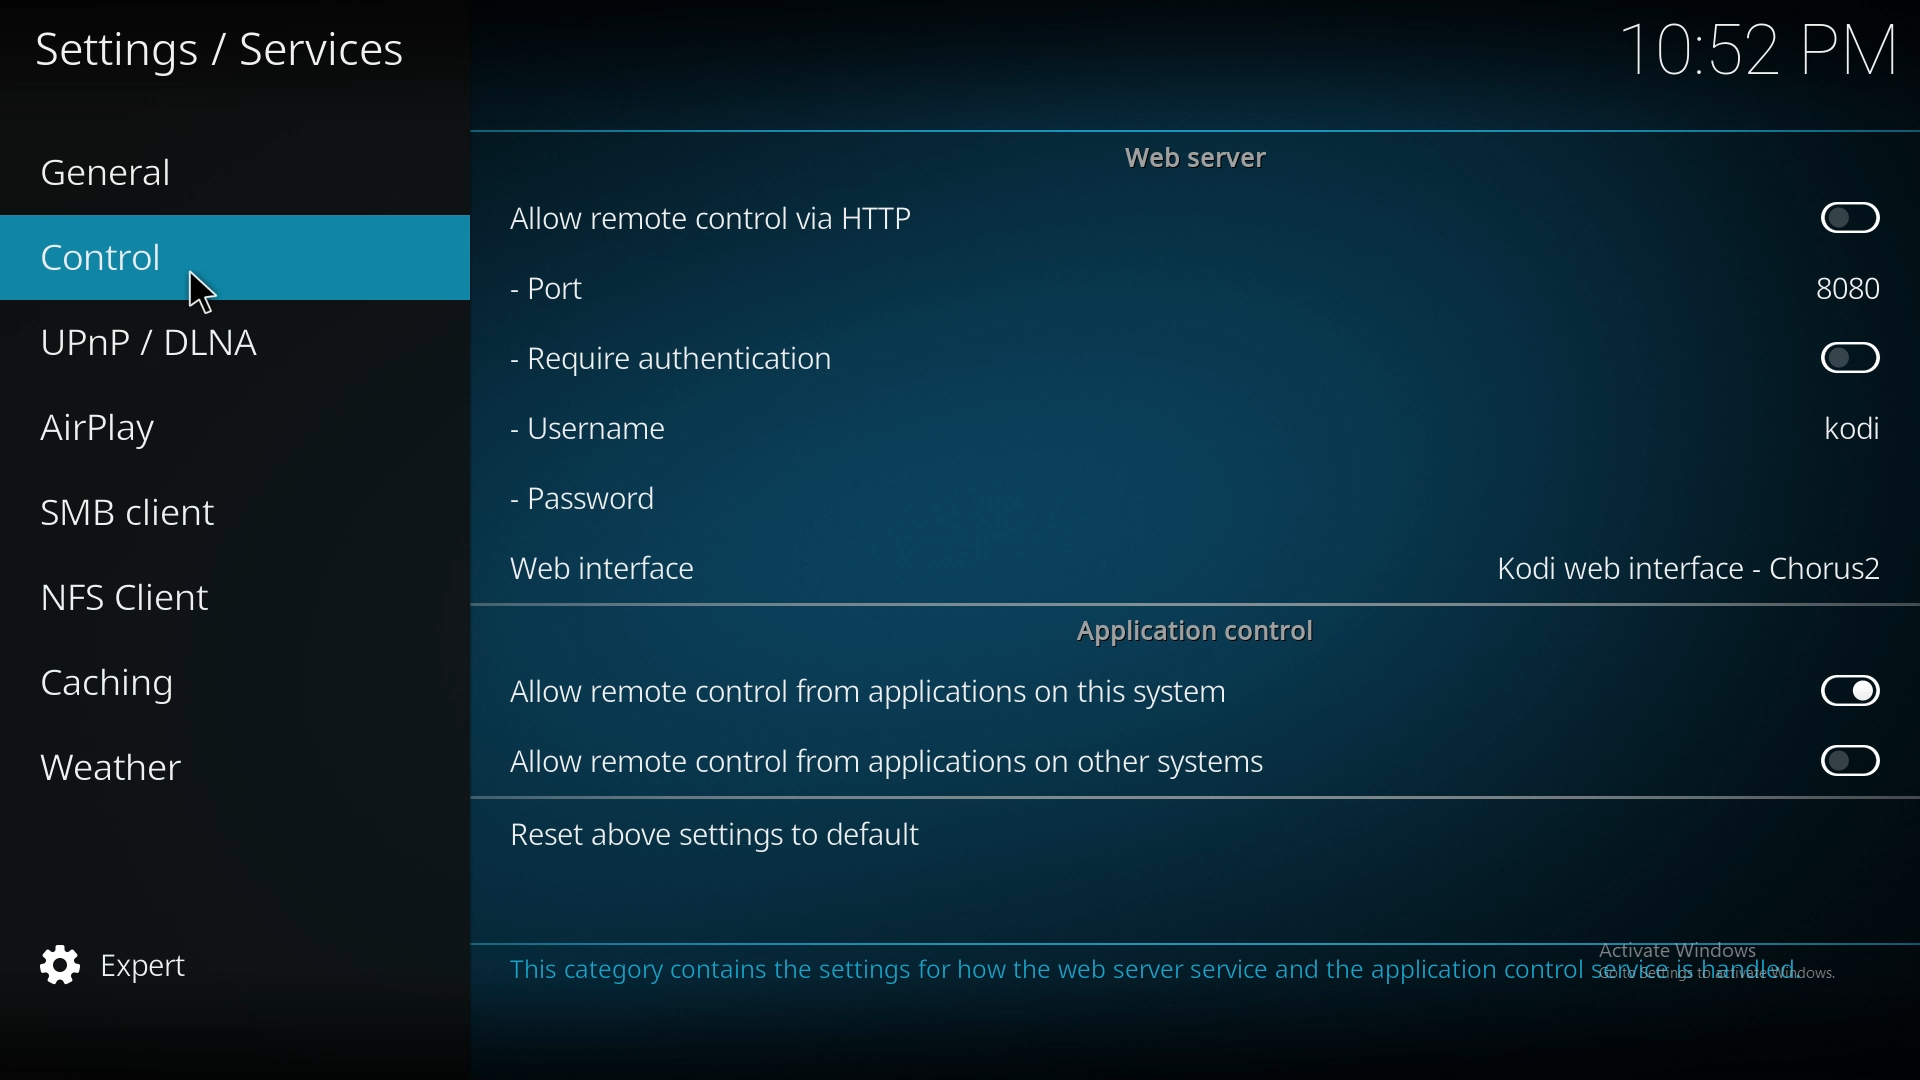 Image resolution: width=1920 pixels, height=1080 pixels. What do you see at coordinates (202, 424) in the screenshot?
I see `airplay` at bounding box center [202, 424].